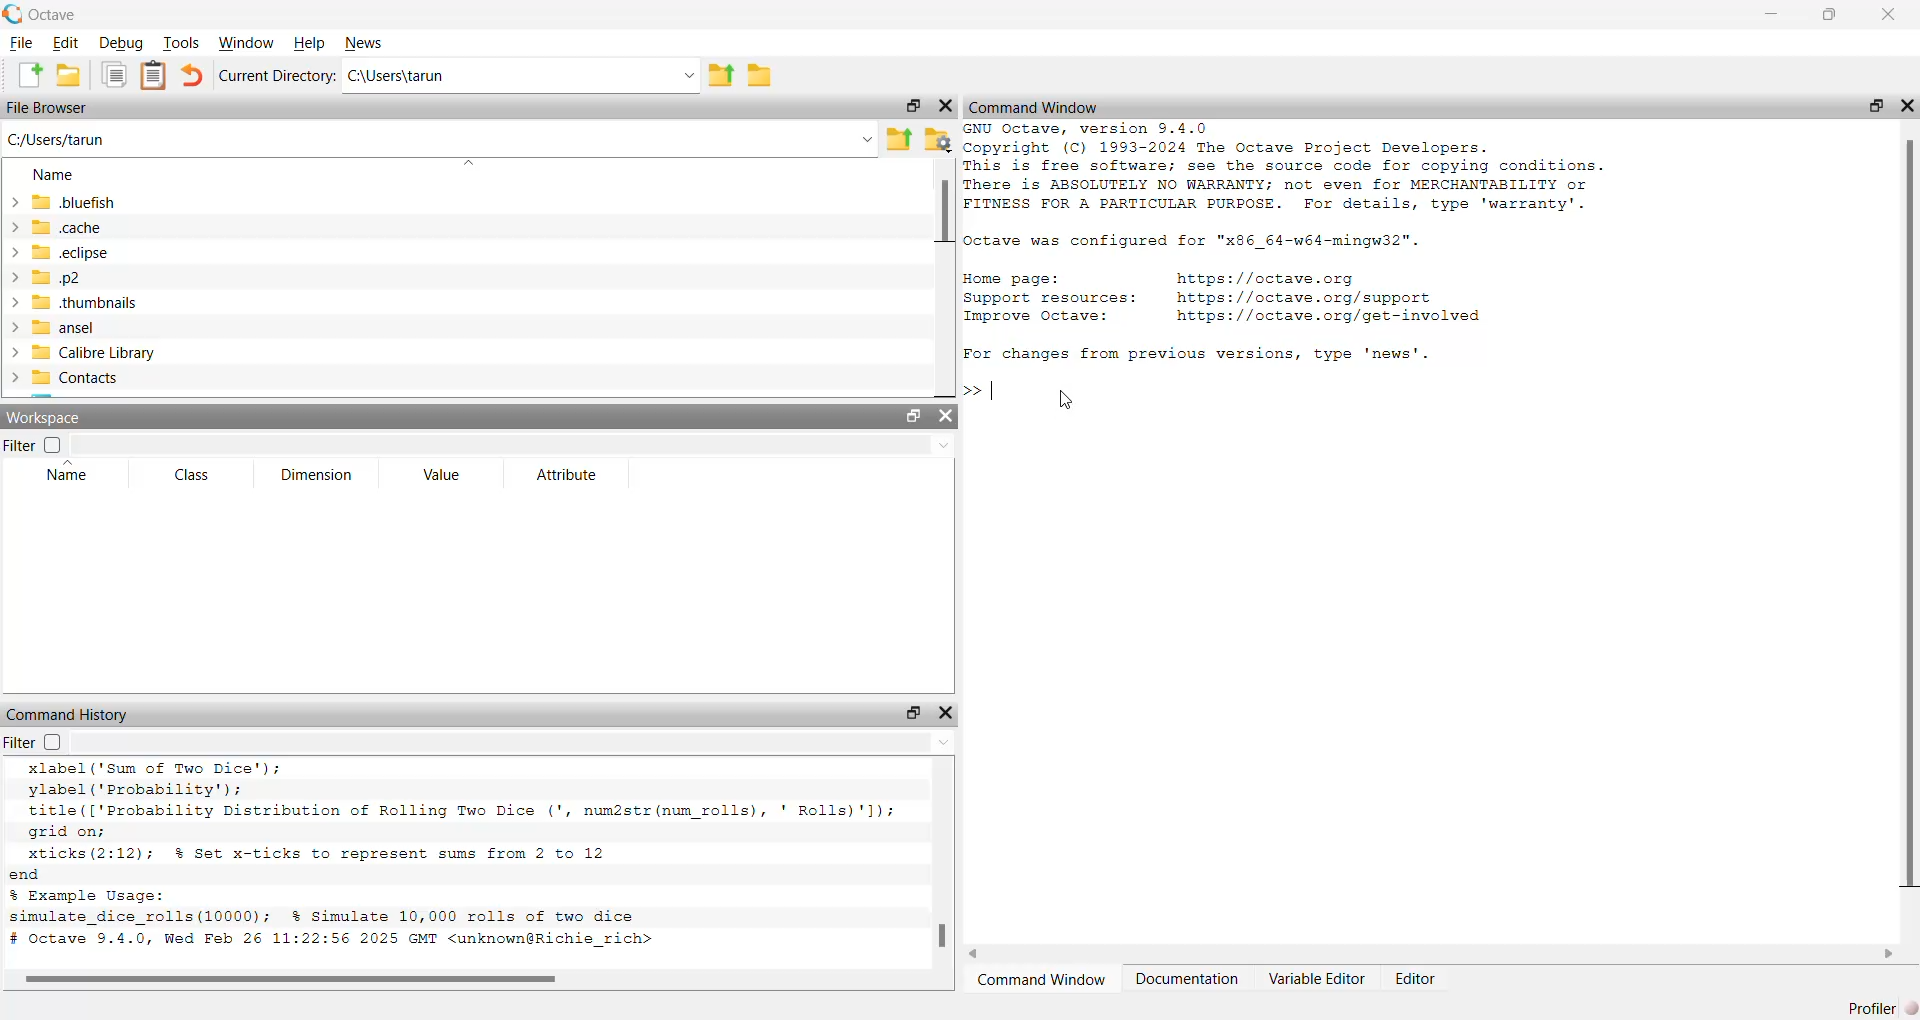 The image size is (1920, 1020). Describe the element at coordinates (521, 79) in the screenshot. I see `C:\Users\tarun` at that location.